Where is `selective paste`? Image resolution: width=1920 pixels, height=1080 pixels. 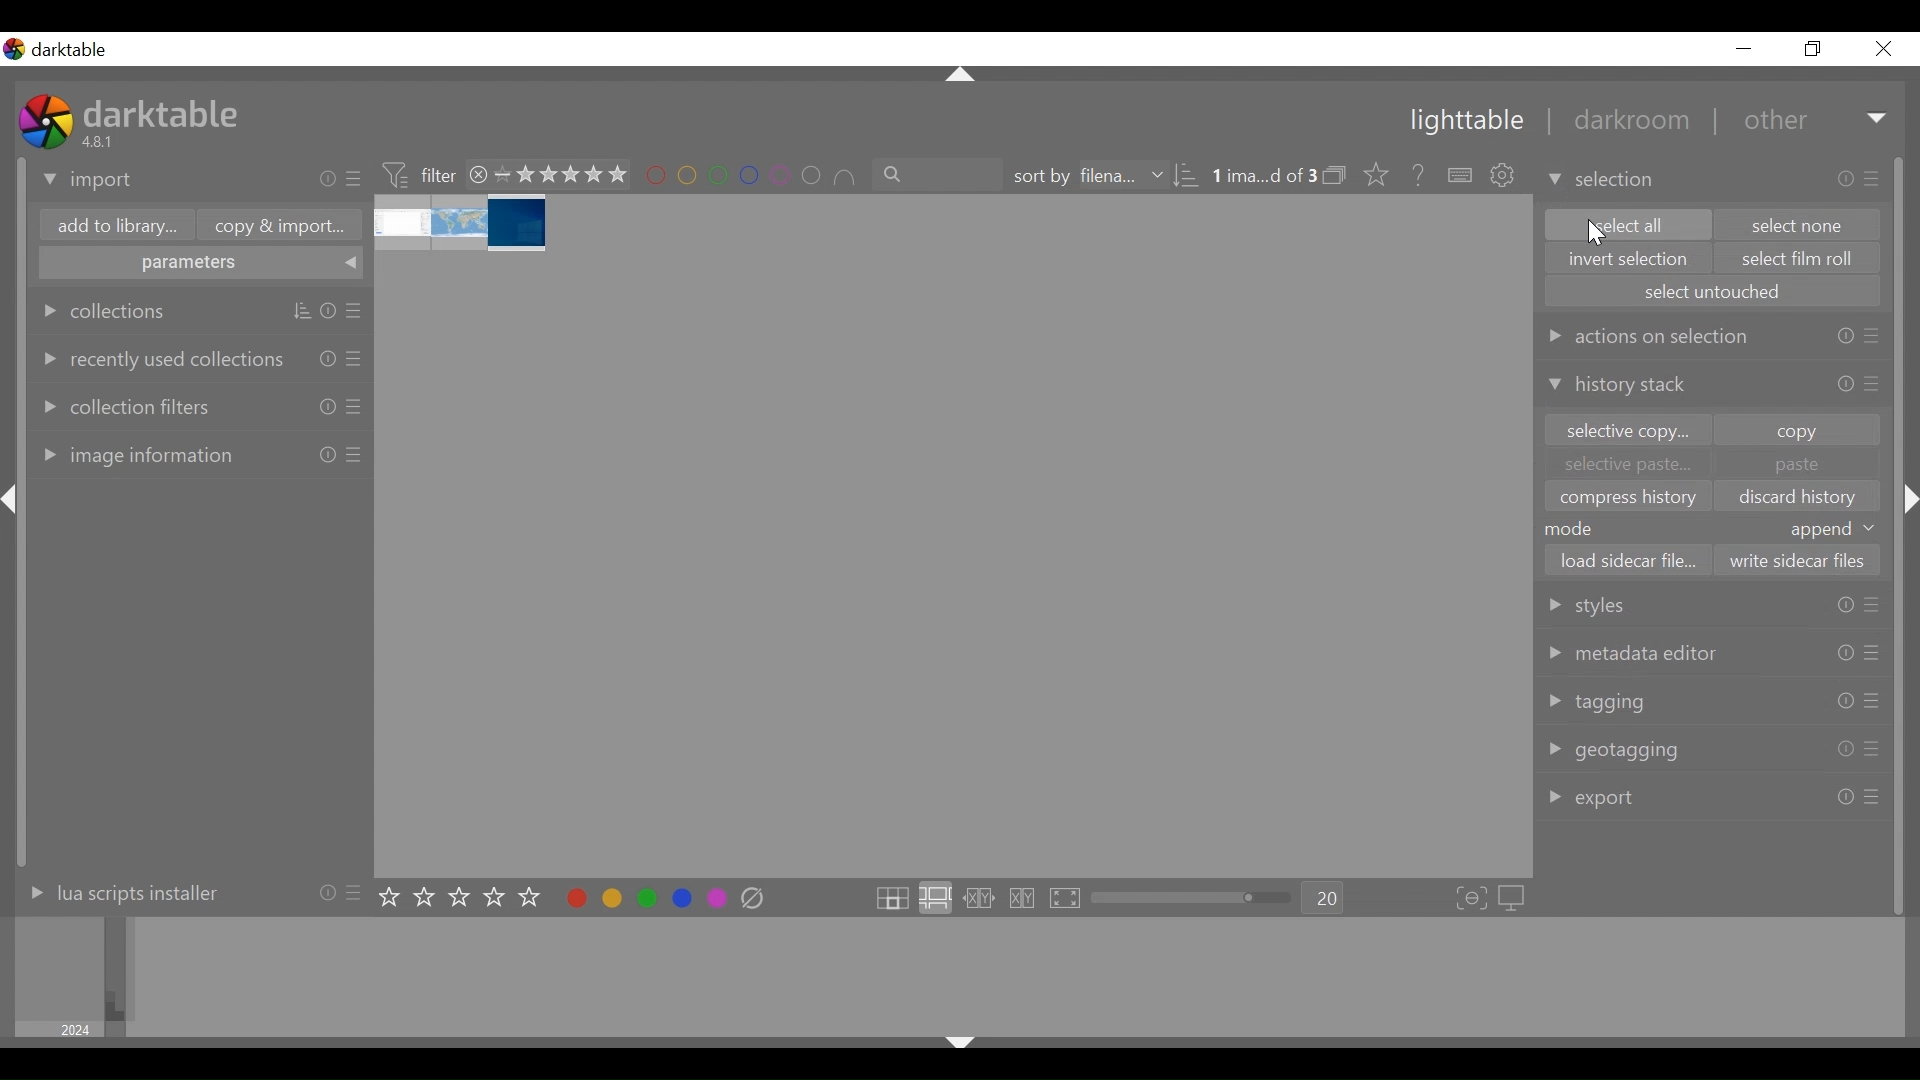
selective paste is located at coordinates (1628, 467).